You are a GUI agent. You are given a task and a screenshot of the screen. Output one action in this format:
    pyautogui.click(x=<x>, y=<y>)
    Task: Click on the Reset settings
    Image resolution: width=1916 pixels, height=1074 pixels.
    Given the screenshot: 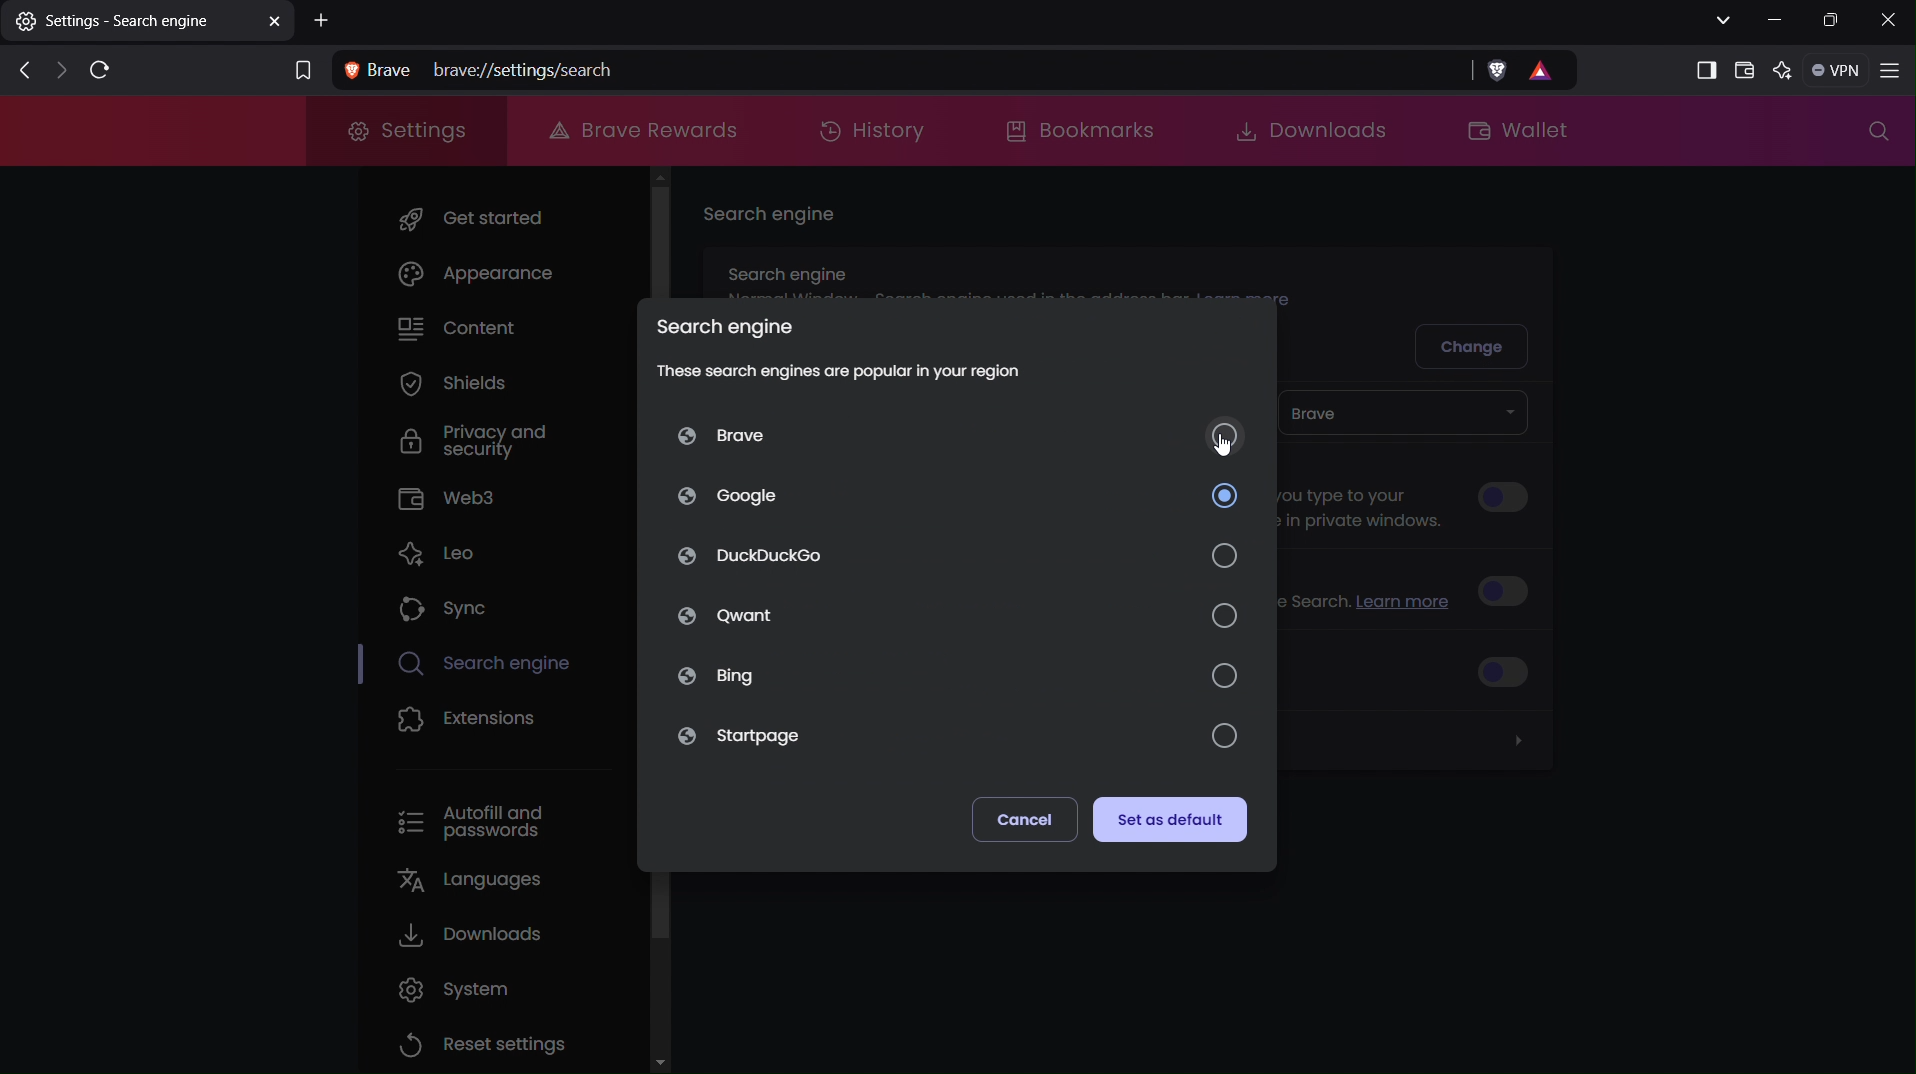 What is the action you would take?
    pyautogui.click(x=484, y=1042)
    